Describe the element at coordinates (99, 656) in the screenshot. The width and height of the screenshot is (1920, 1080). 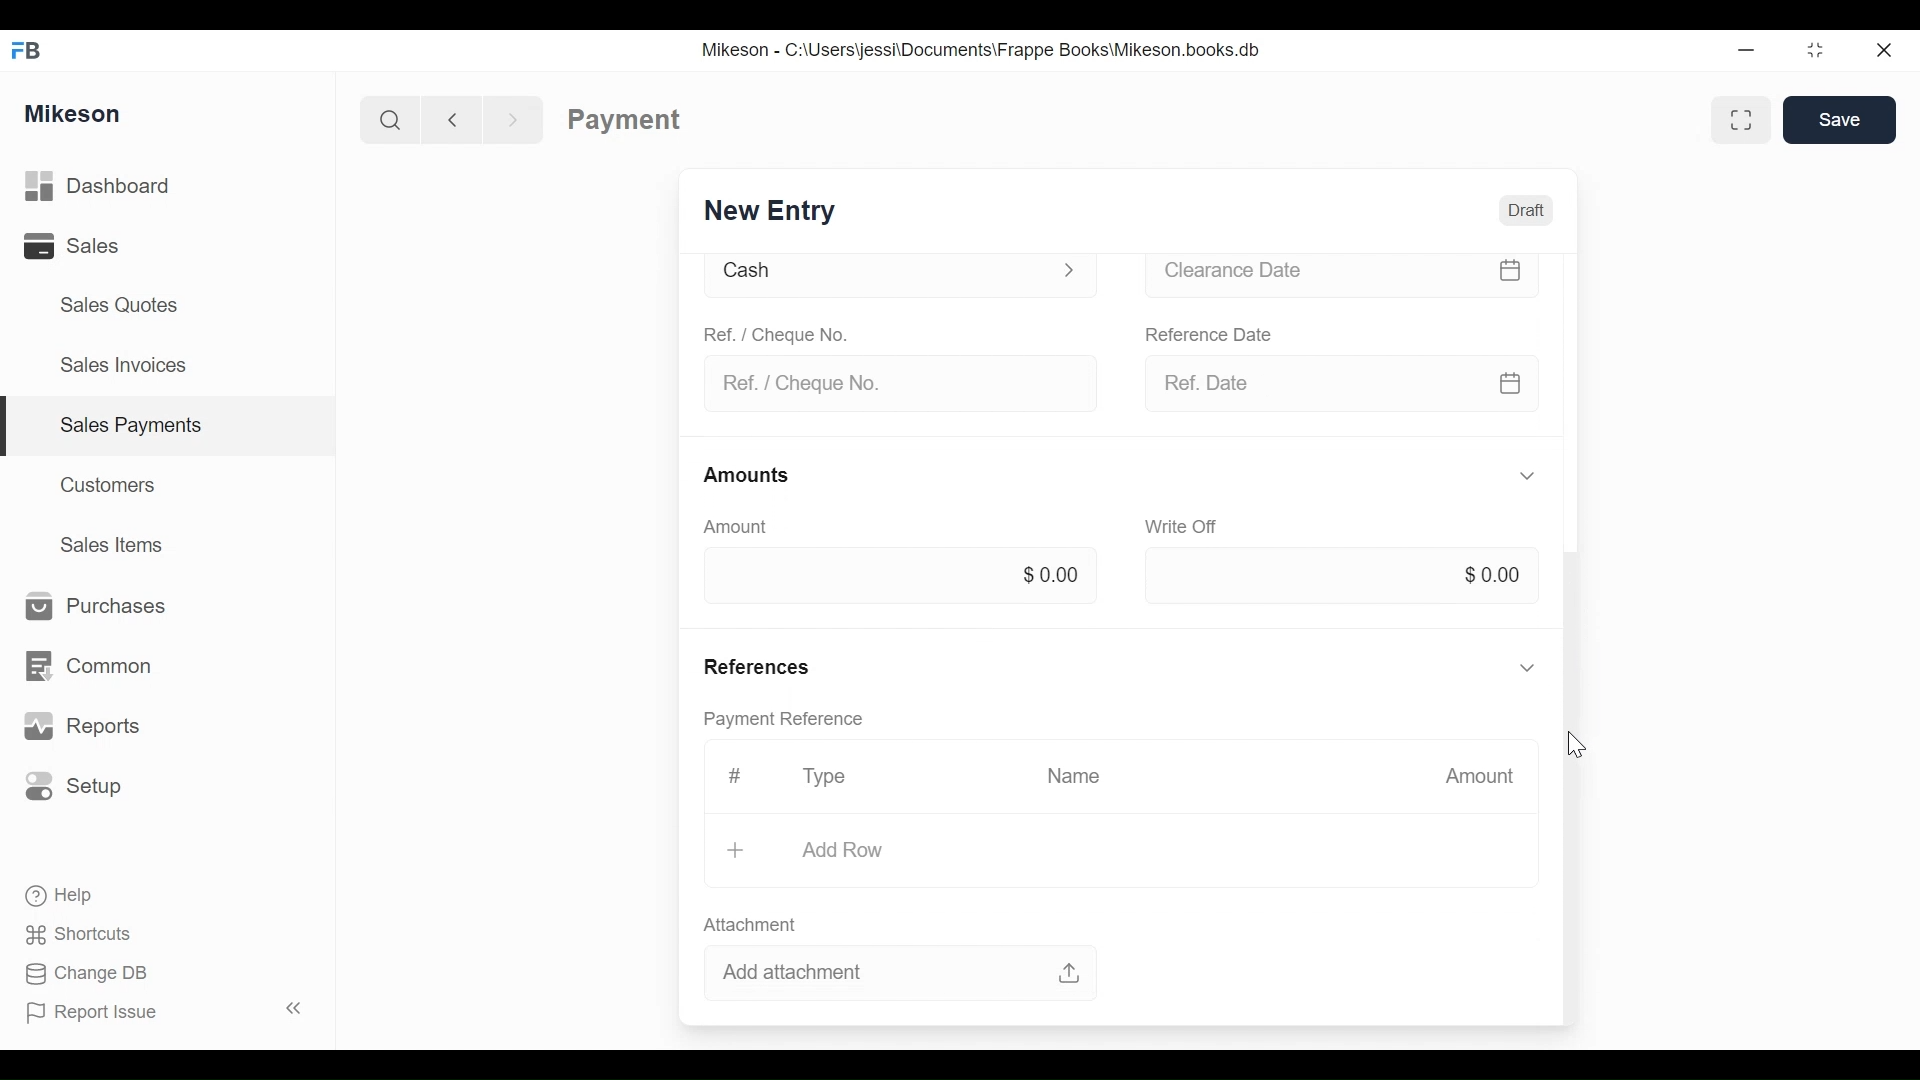
I see `Common` at that location.